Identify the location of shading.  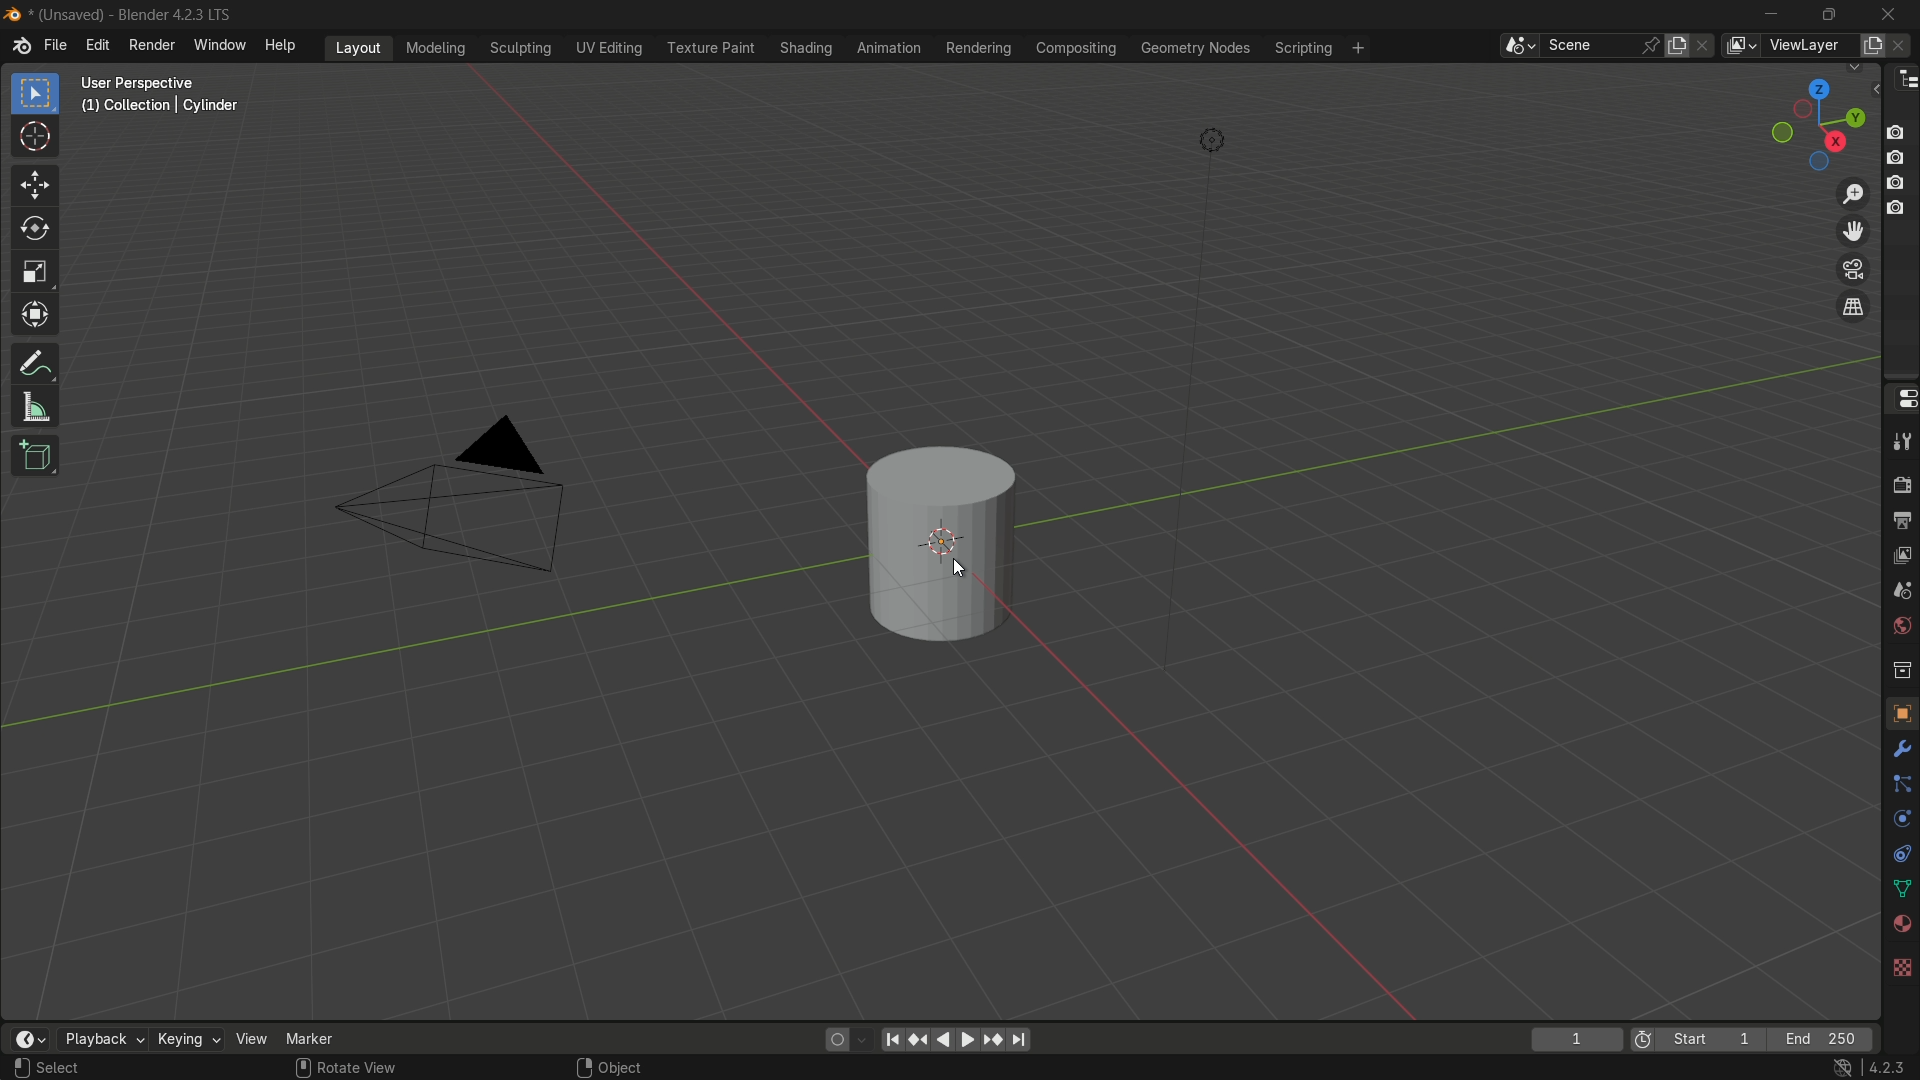
(803, 48).